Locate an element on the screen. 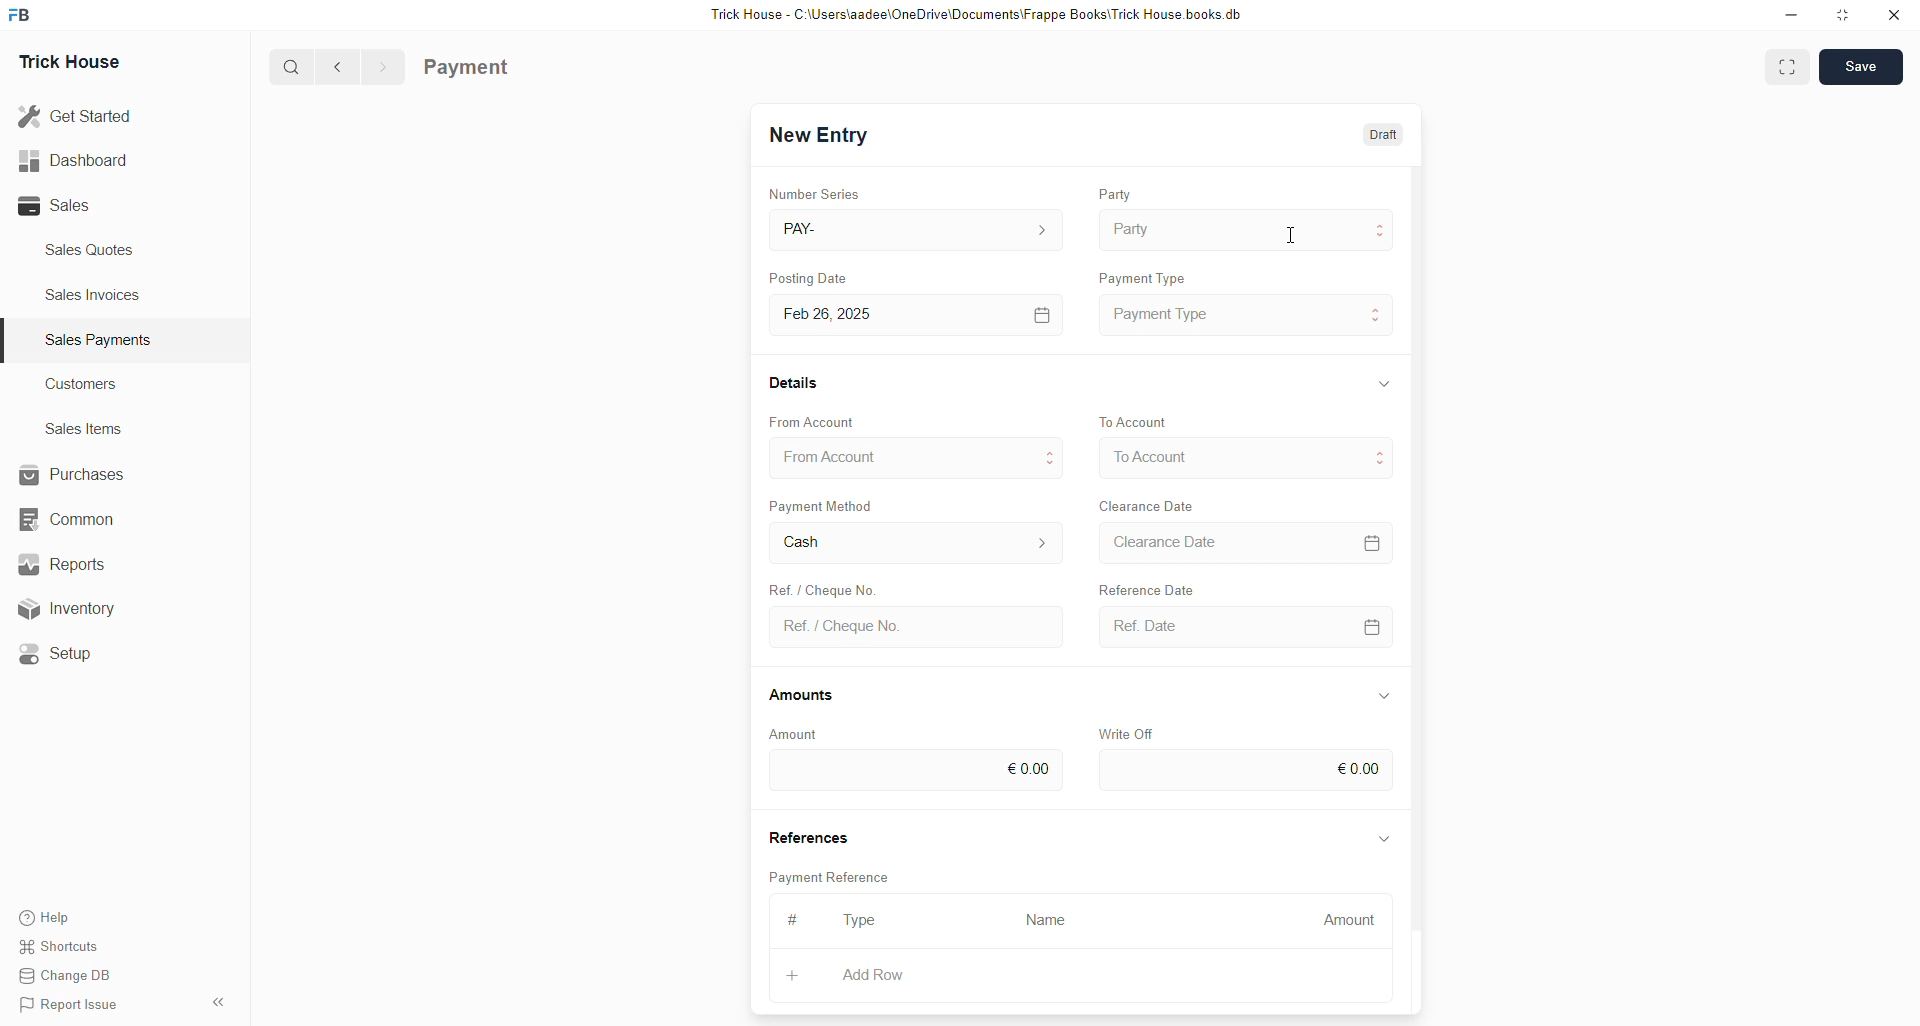 The width and height of the screenshot is (1920, 1026). Forward is located at coordinates (384, 68).